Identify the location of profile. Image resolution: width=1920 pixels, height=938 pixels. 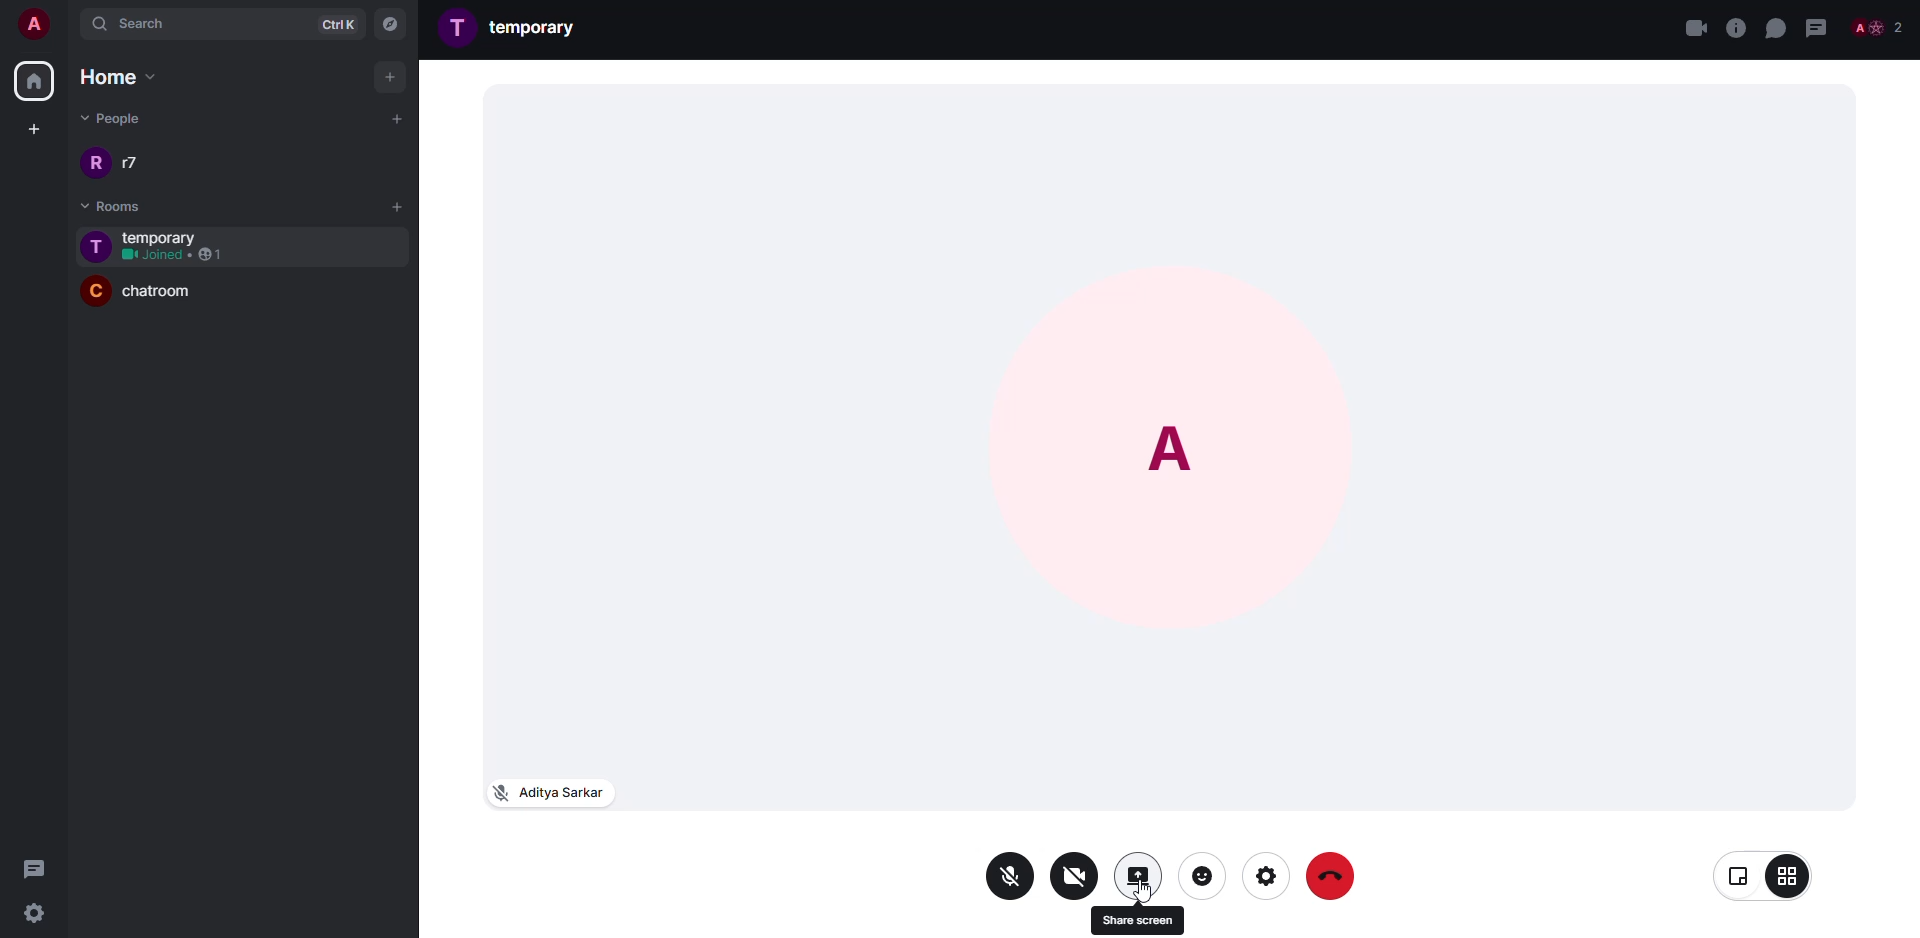
(93, 291).